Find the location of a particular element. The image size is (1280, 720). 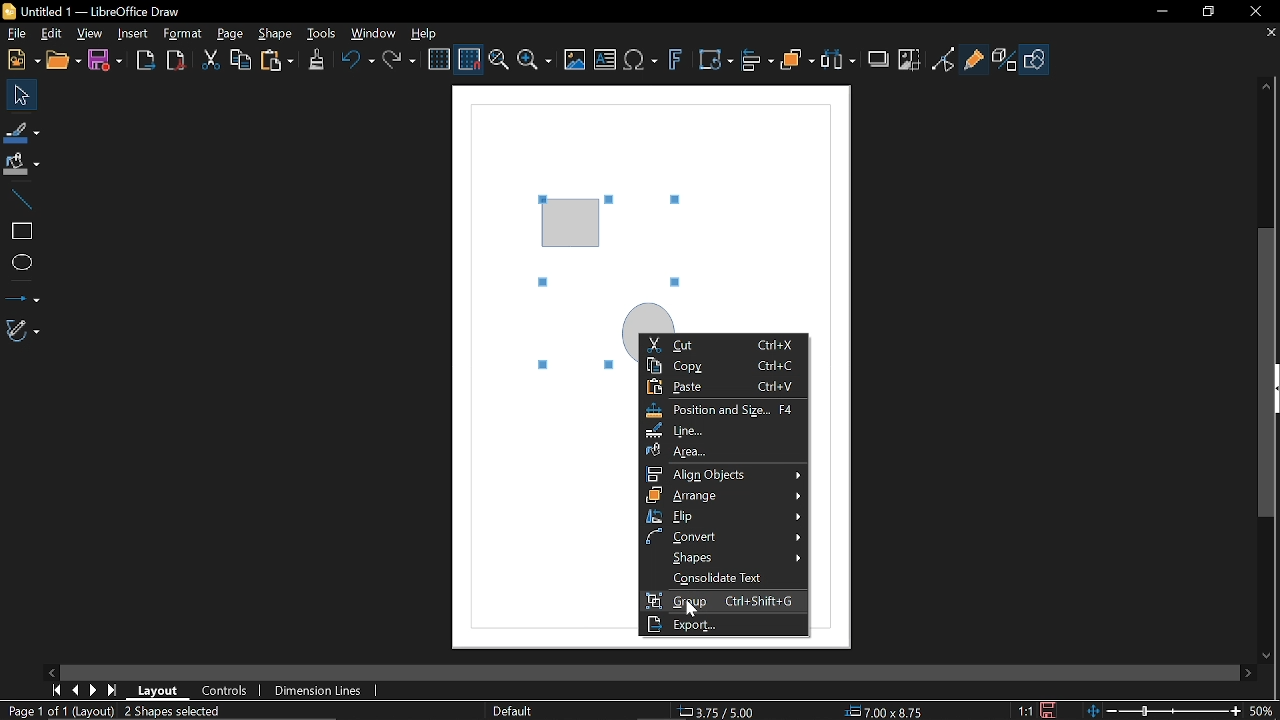

Restore down is located at coordinates (1206, 11).